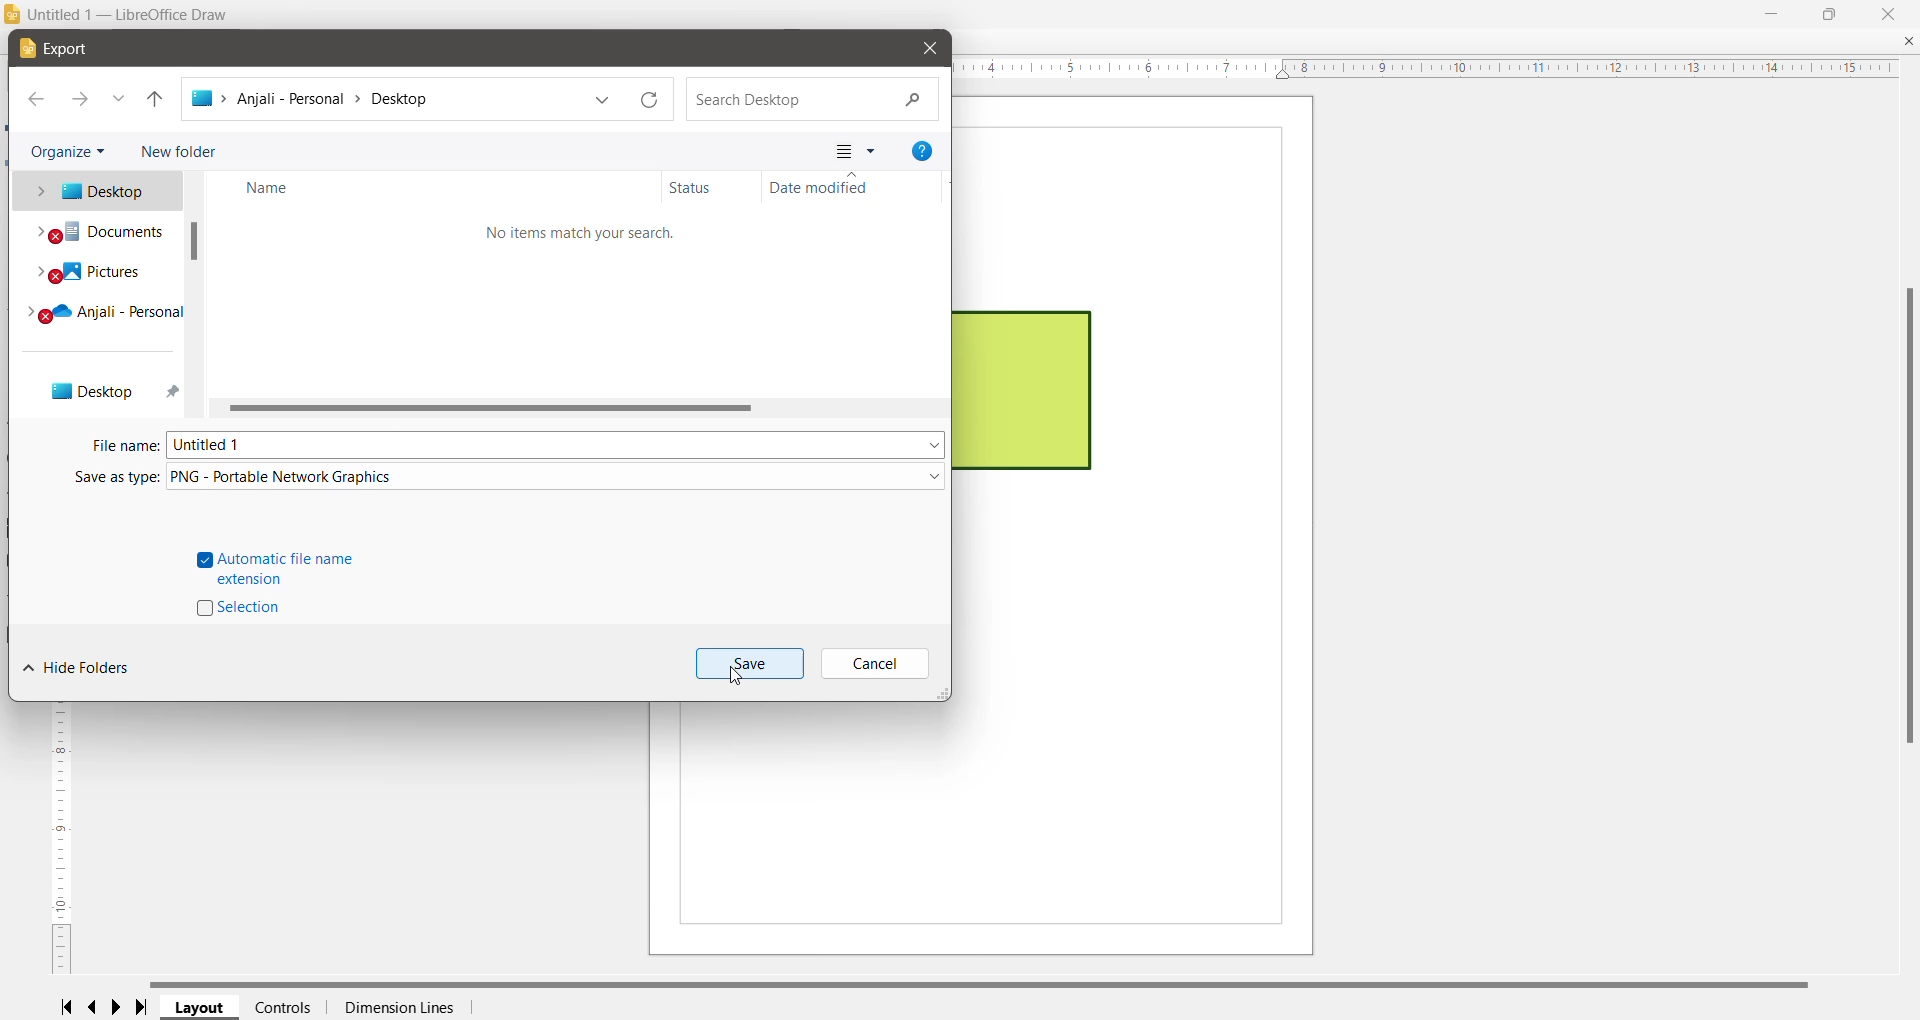 The image size is (1920, 1020). What do you see at coordinates (94, 1008) in the screenshot?
I see `Scroll to previous page` at bounding box center [94, 1008].